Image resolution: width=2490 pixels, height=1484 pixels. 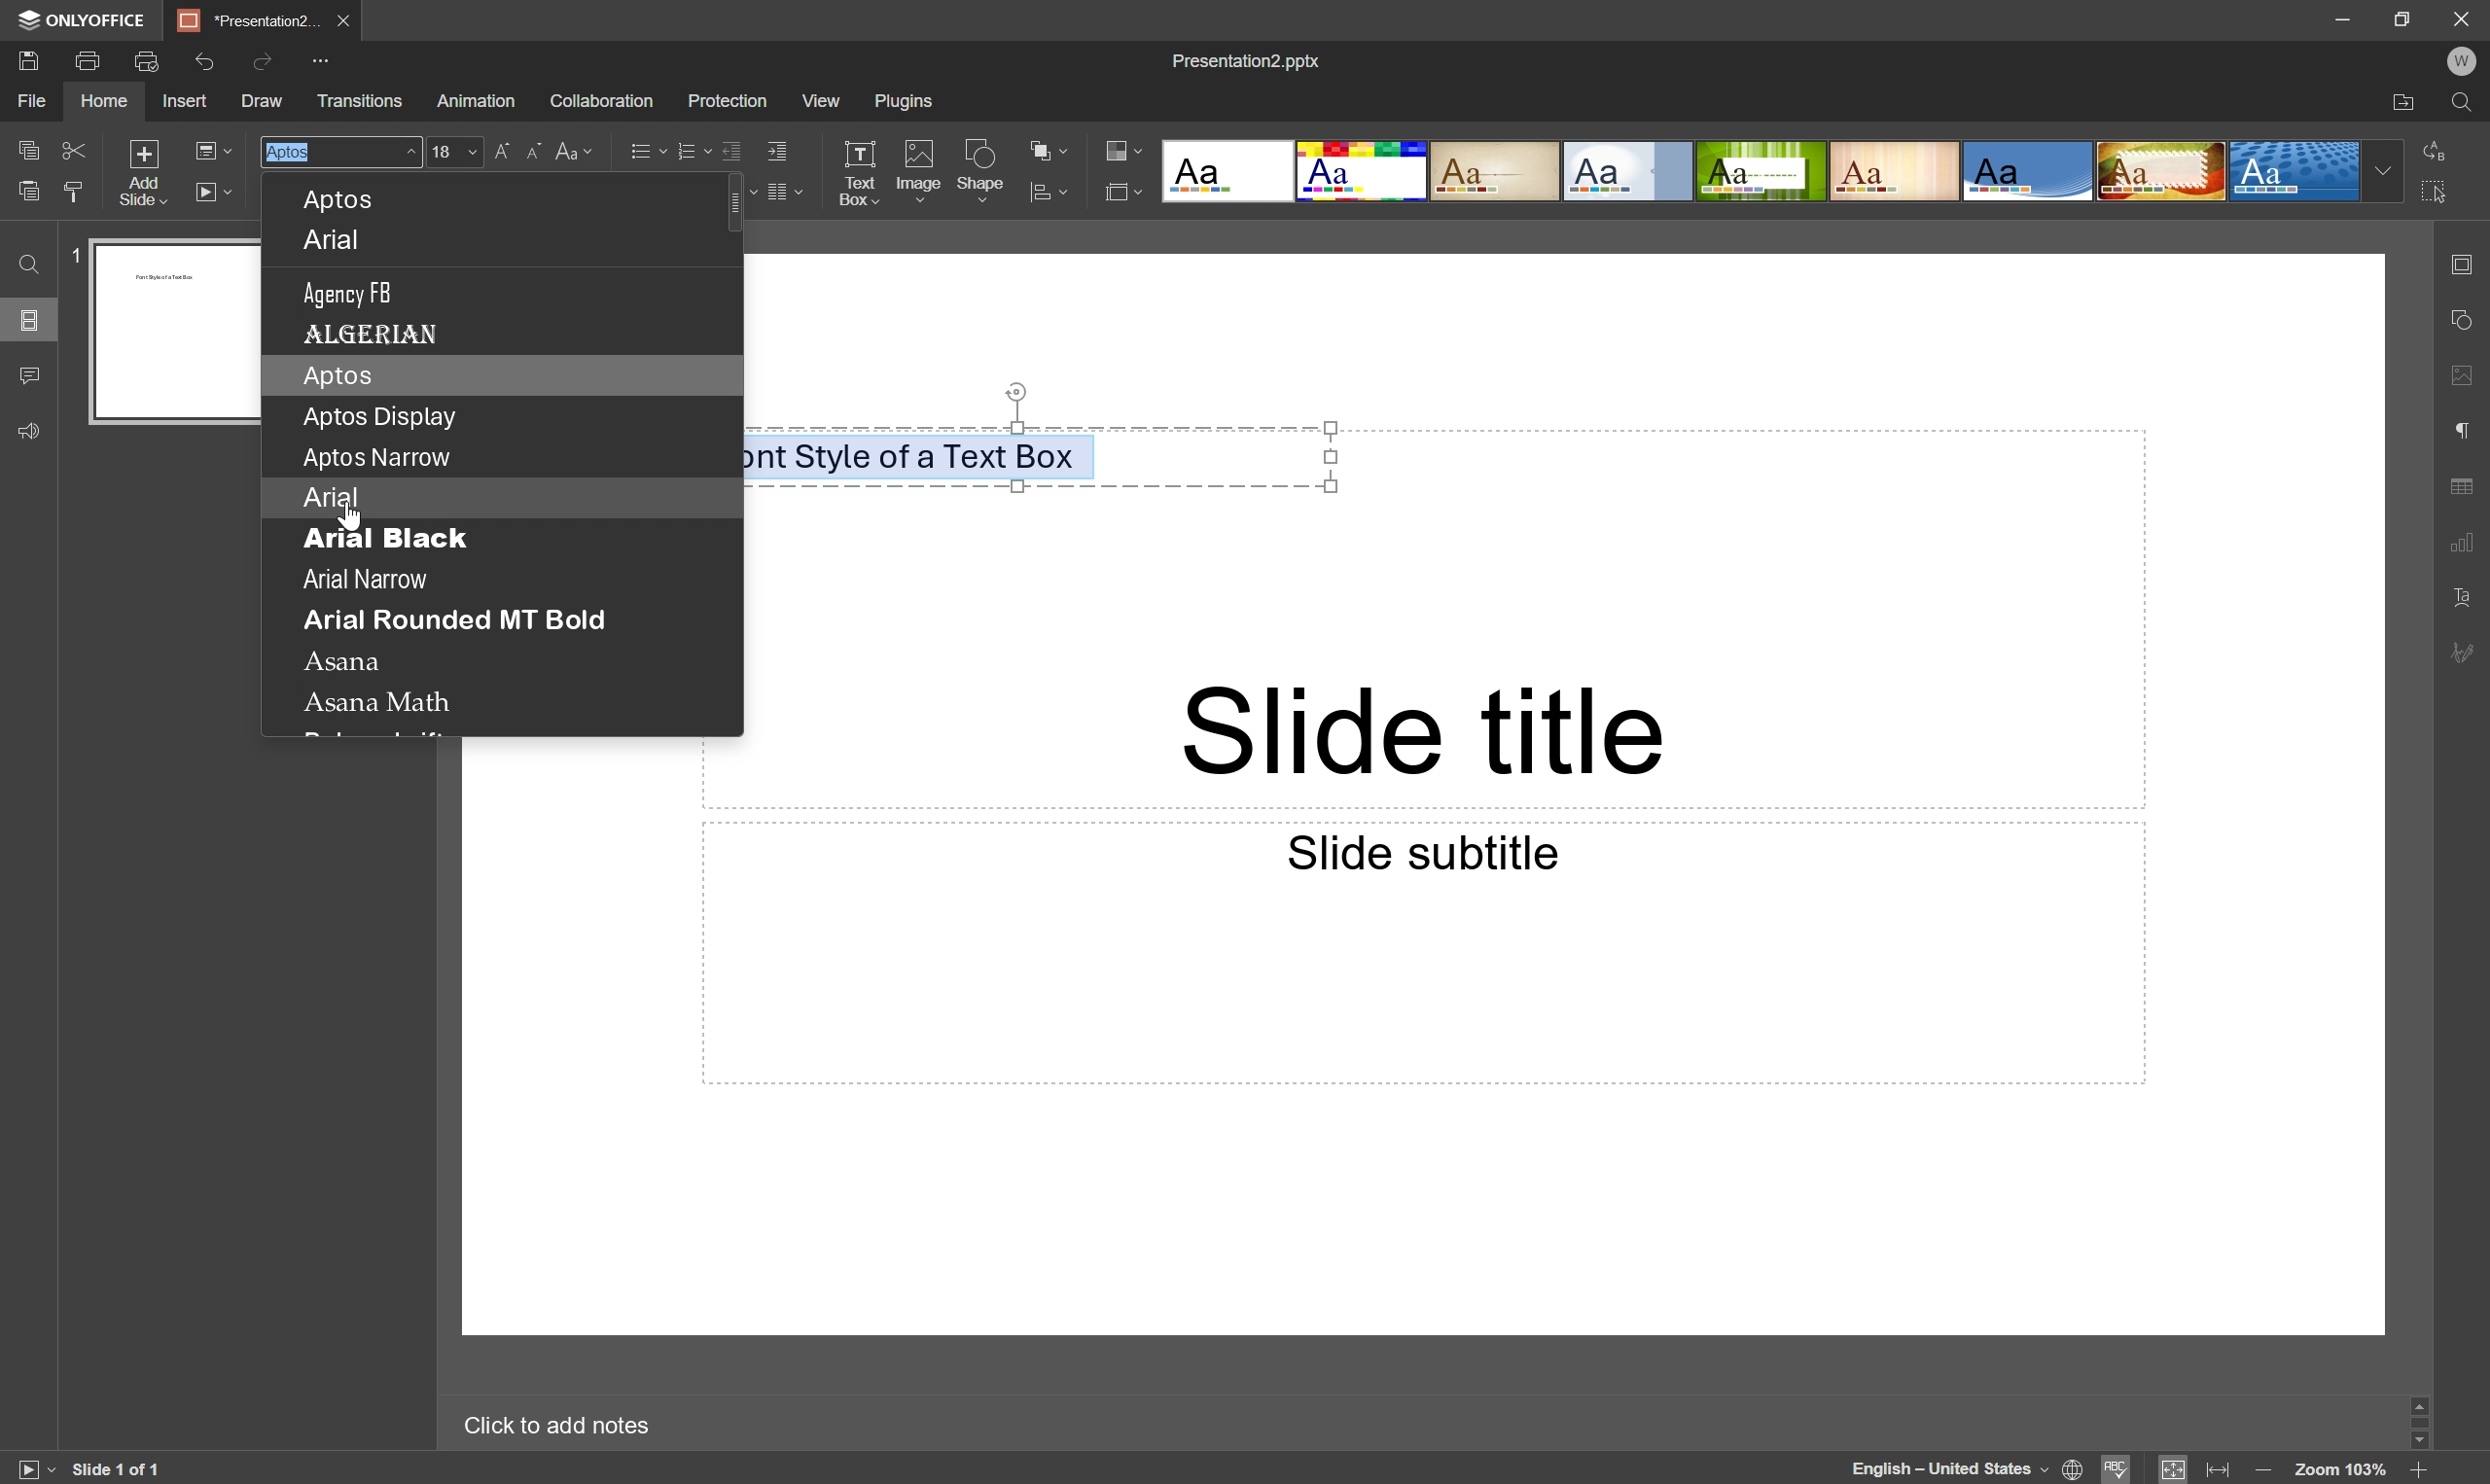 I want to click on Paste Style, so click(x=76, y=190).